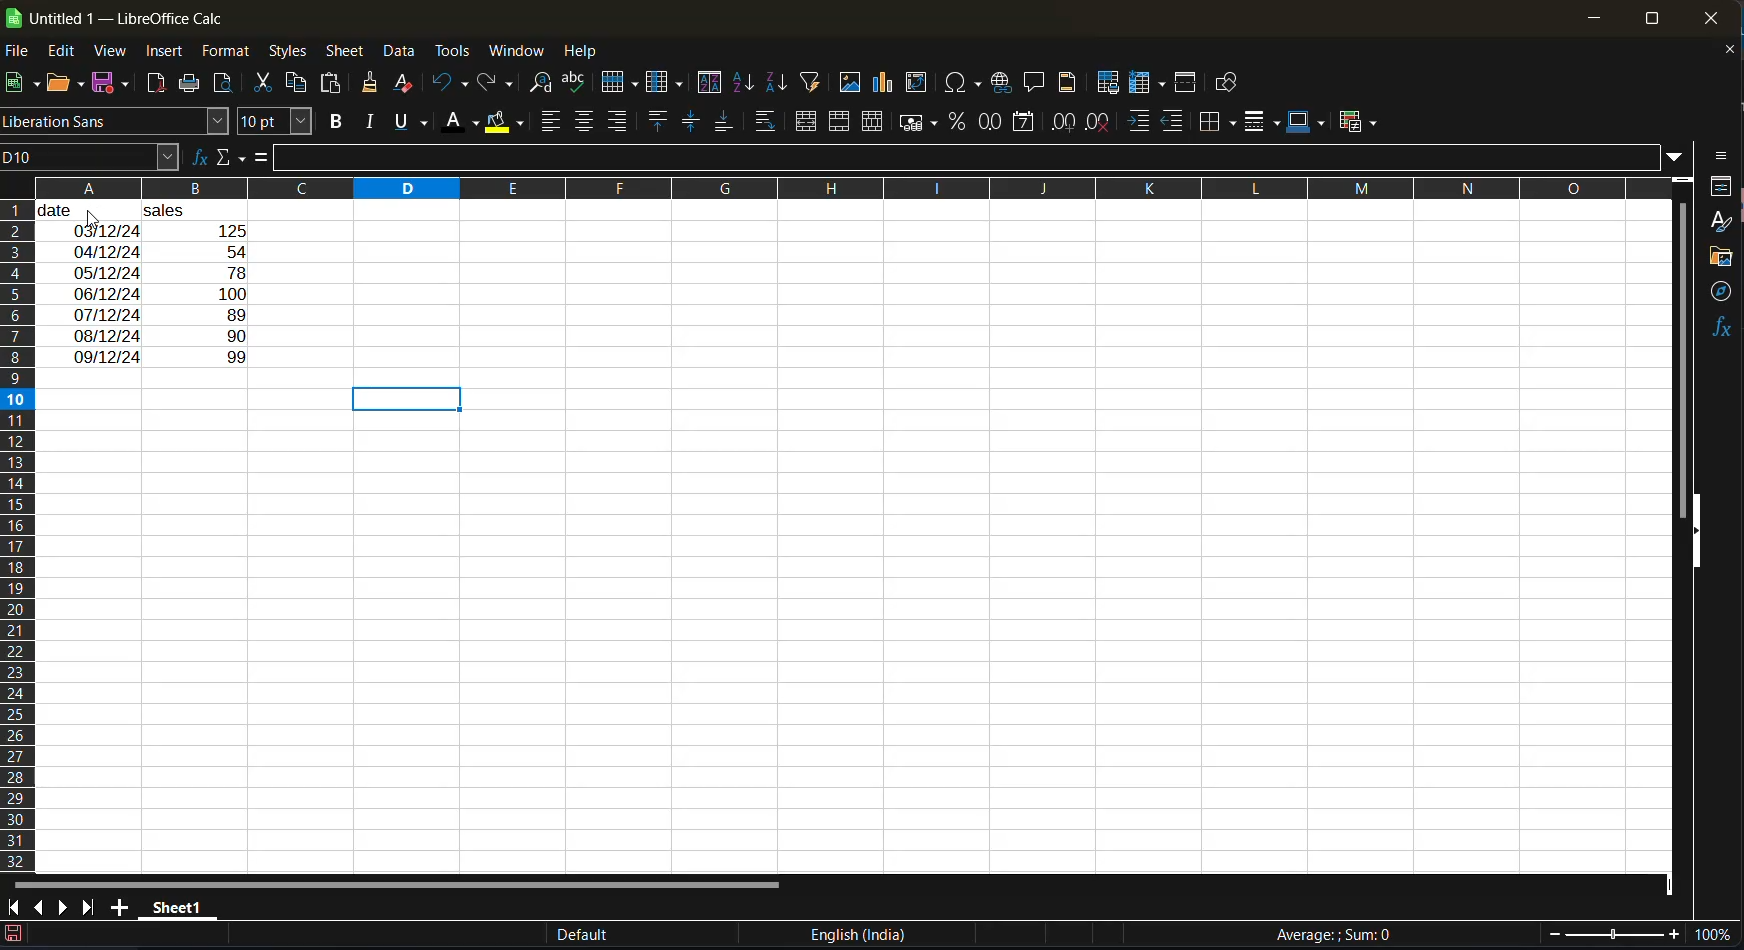  Describe the element at coordinates (996, 122) in the screenshot. I see `format as number` at that location.